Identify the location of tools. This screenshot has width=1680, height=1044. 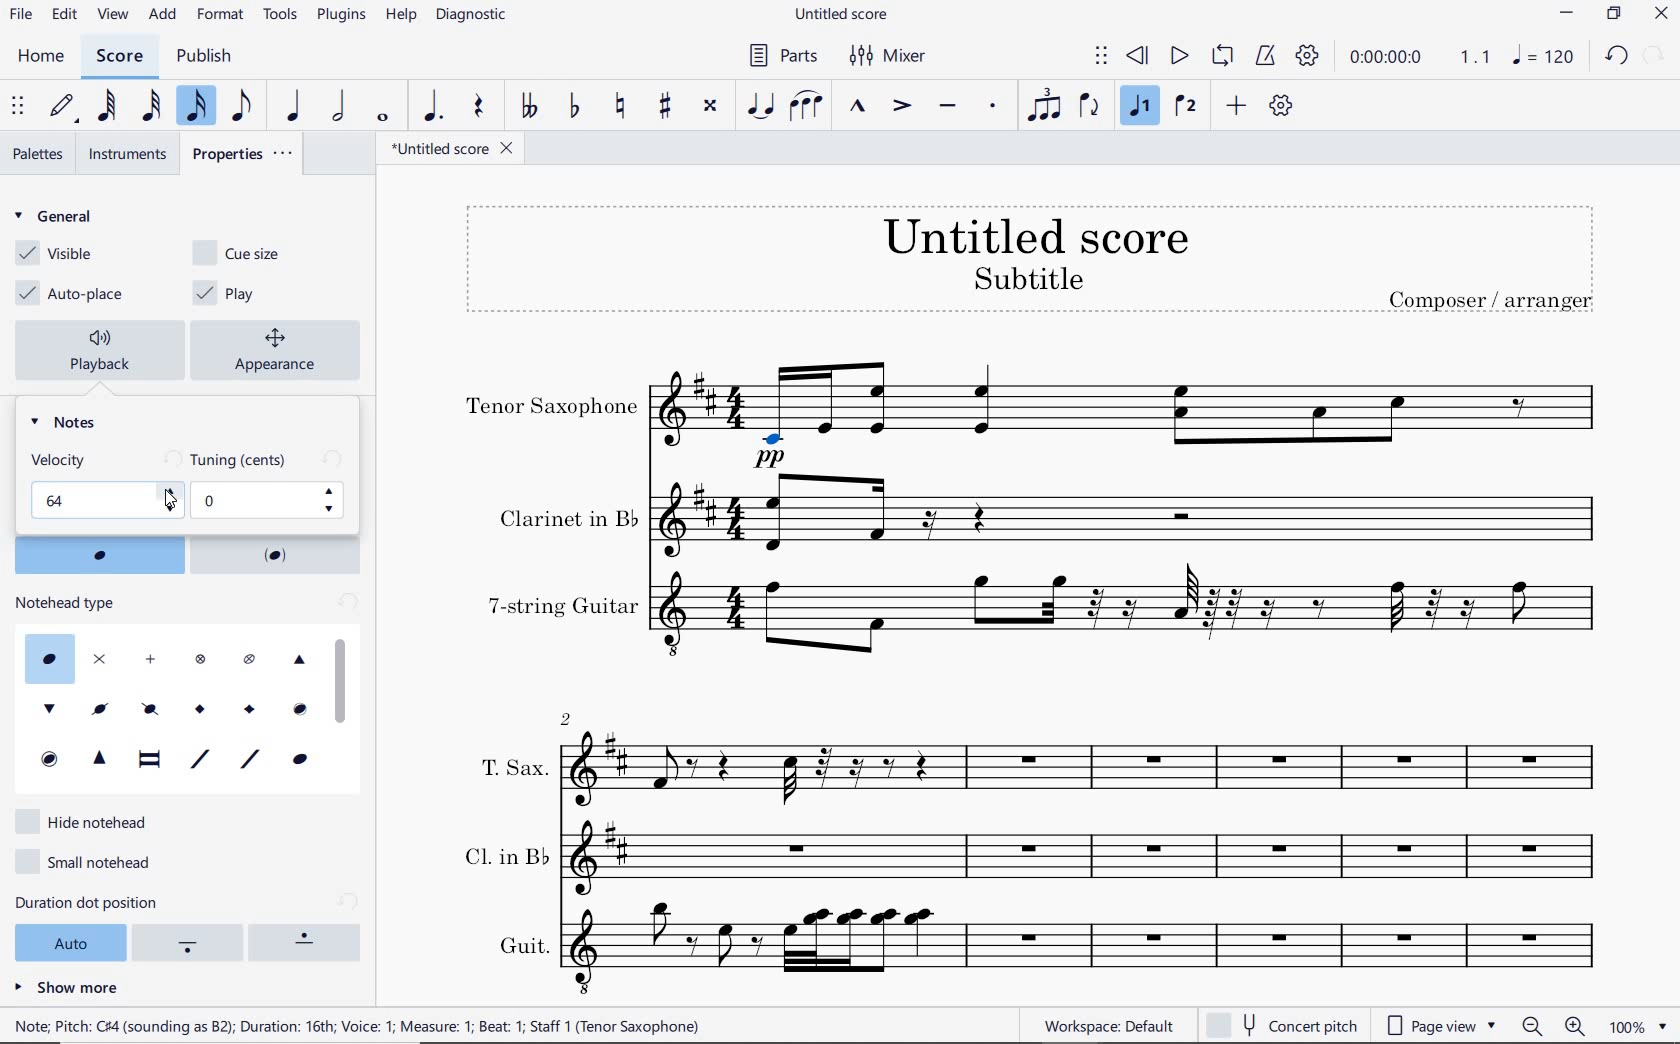
(278, 16).